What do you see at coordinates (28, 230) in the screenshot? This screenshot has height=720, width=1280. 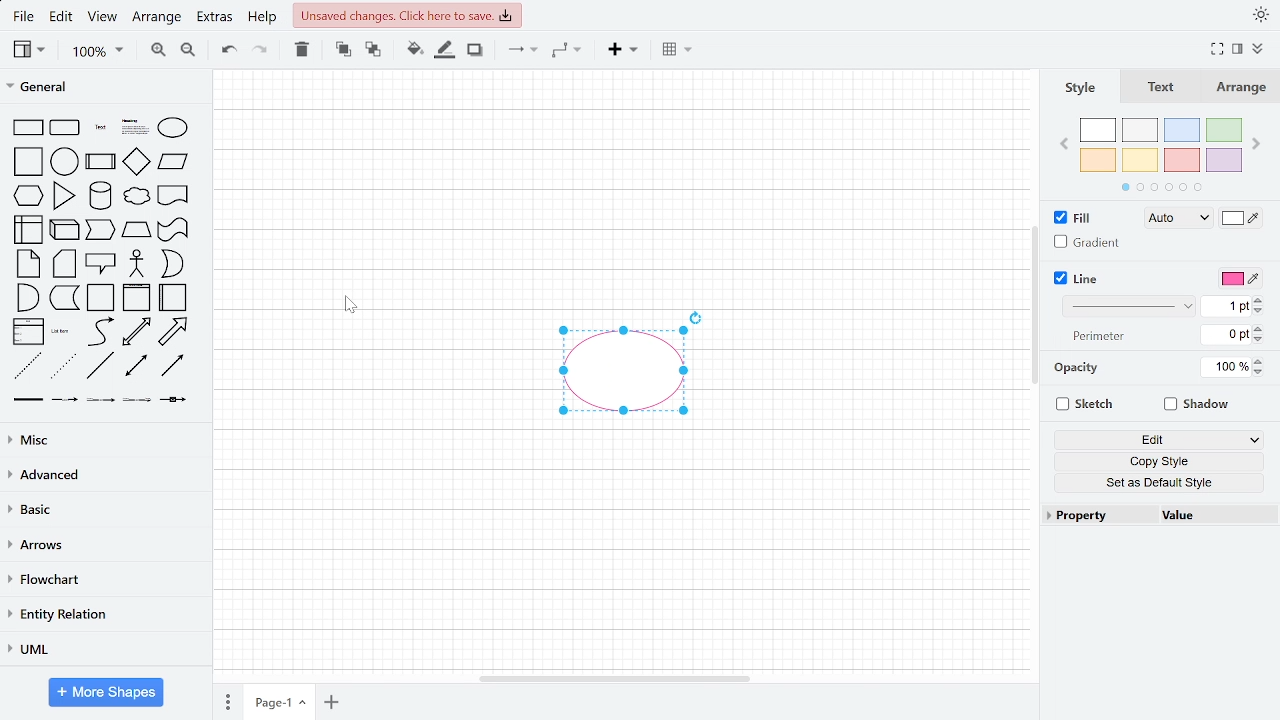 I see `internal storage` at bounding box center [28, 230].